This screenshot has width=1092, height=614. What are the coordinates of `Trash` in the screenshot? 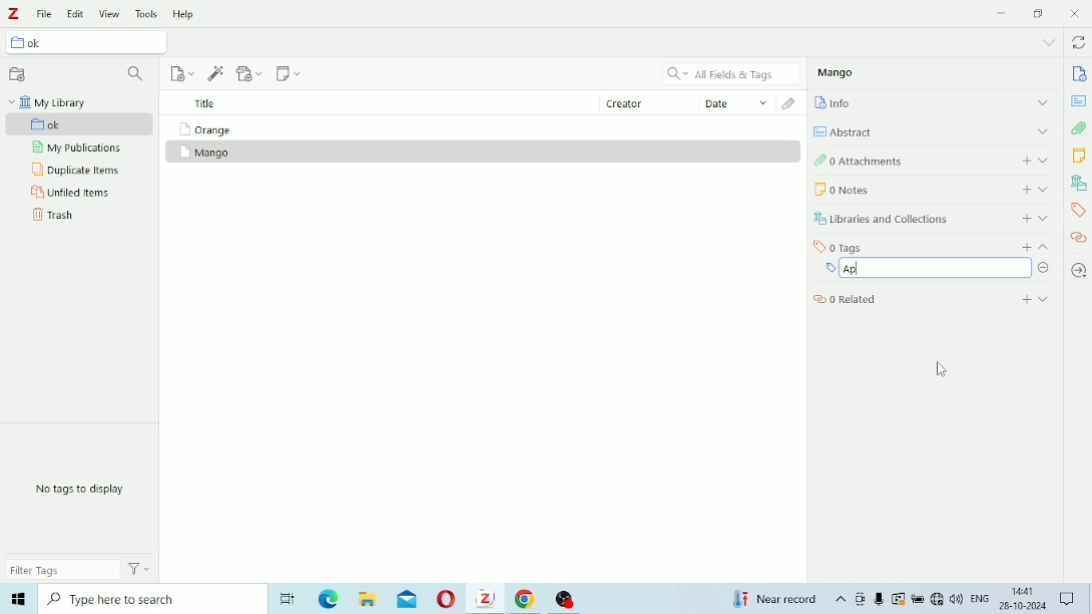 It's located at (56, 214).